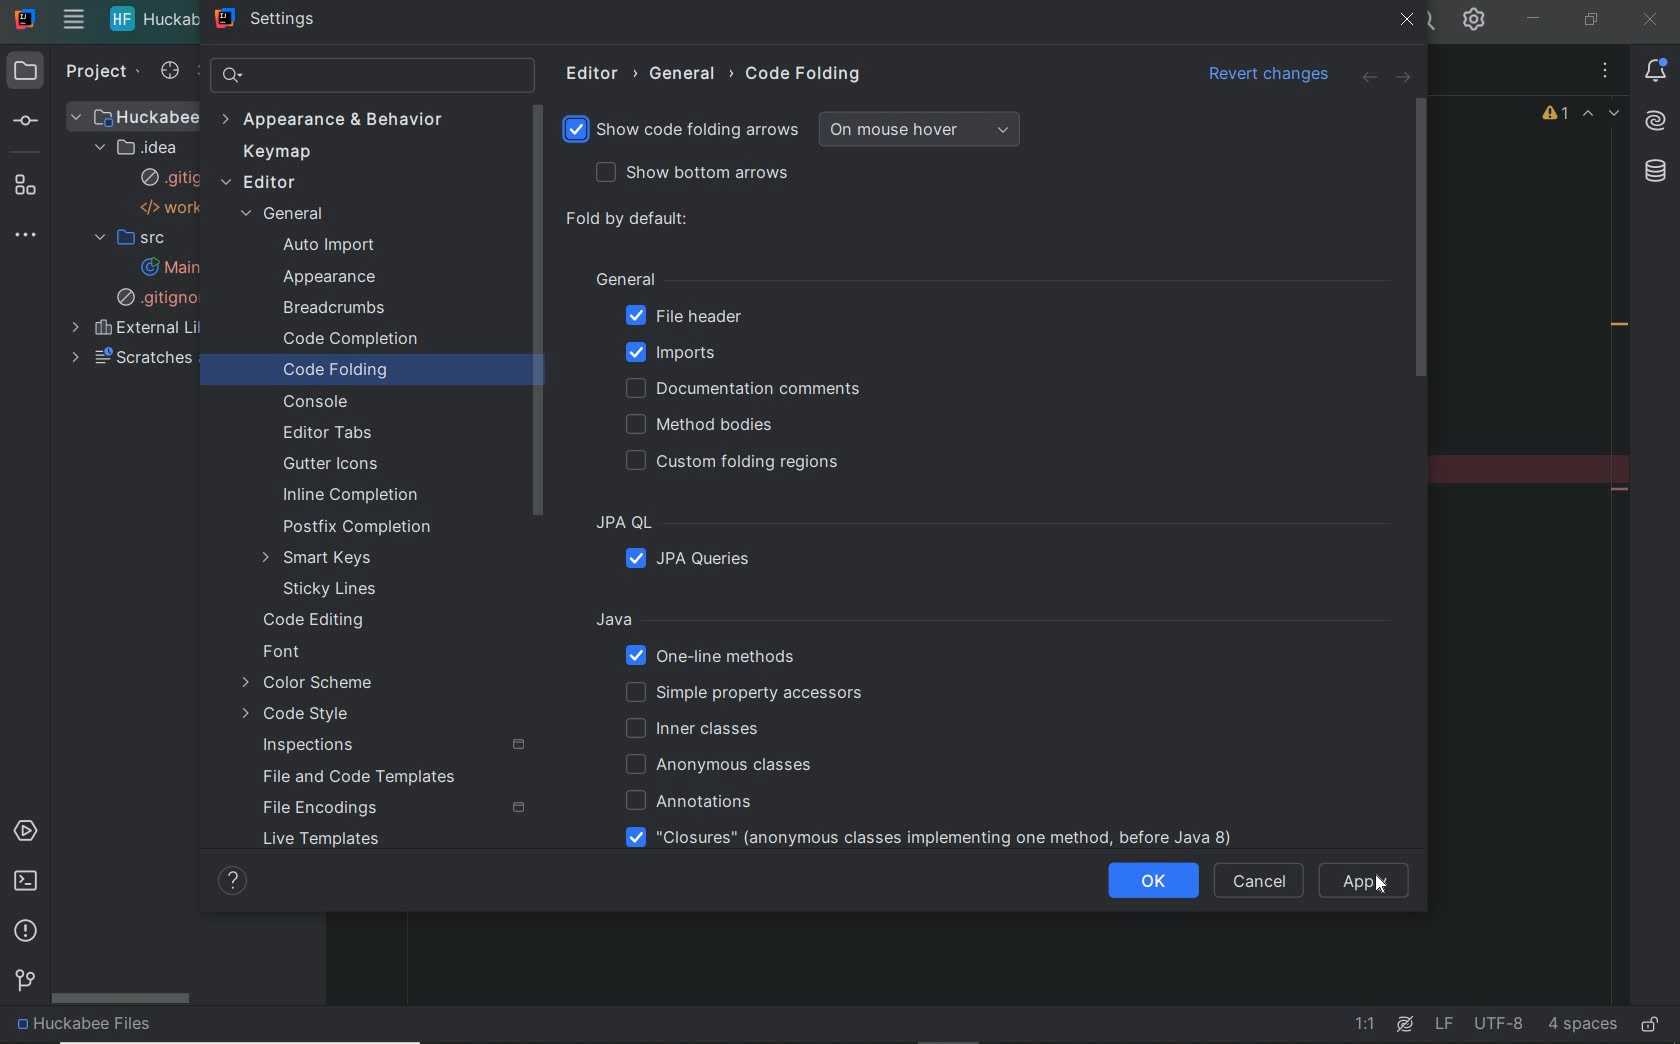  What do you see at coordinates (1262, 881) in the screenshot?
I see `CANCEL` at bounding box center [1262, 881].